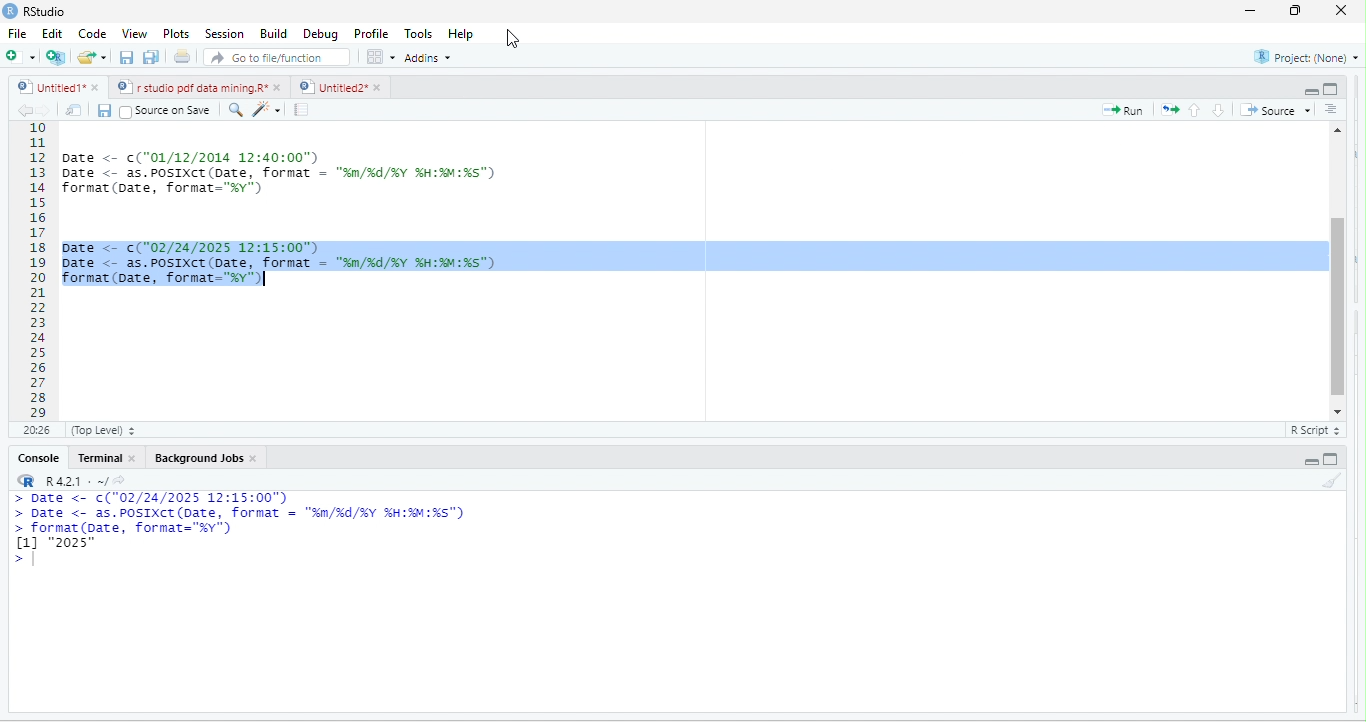 The image size is (1366, 722). I want to click on close, so click(1336, 10).